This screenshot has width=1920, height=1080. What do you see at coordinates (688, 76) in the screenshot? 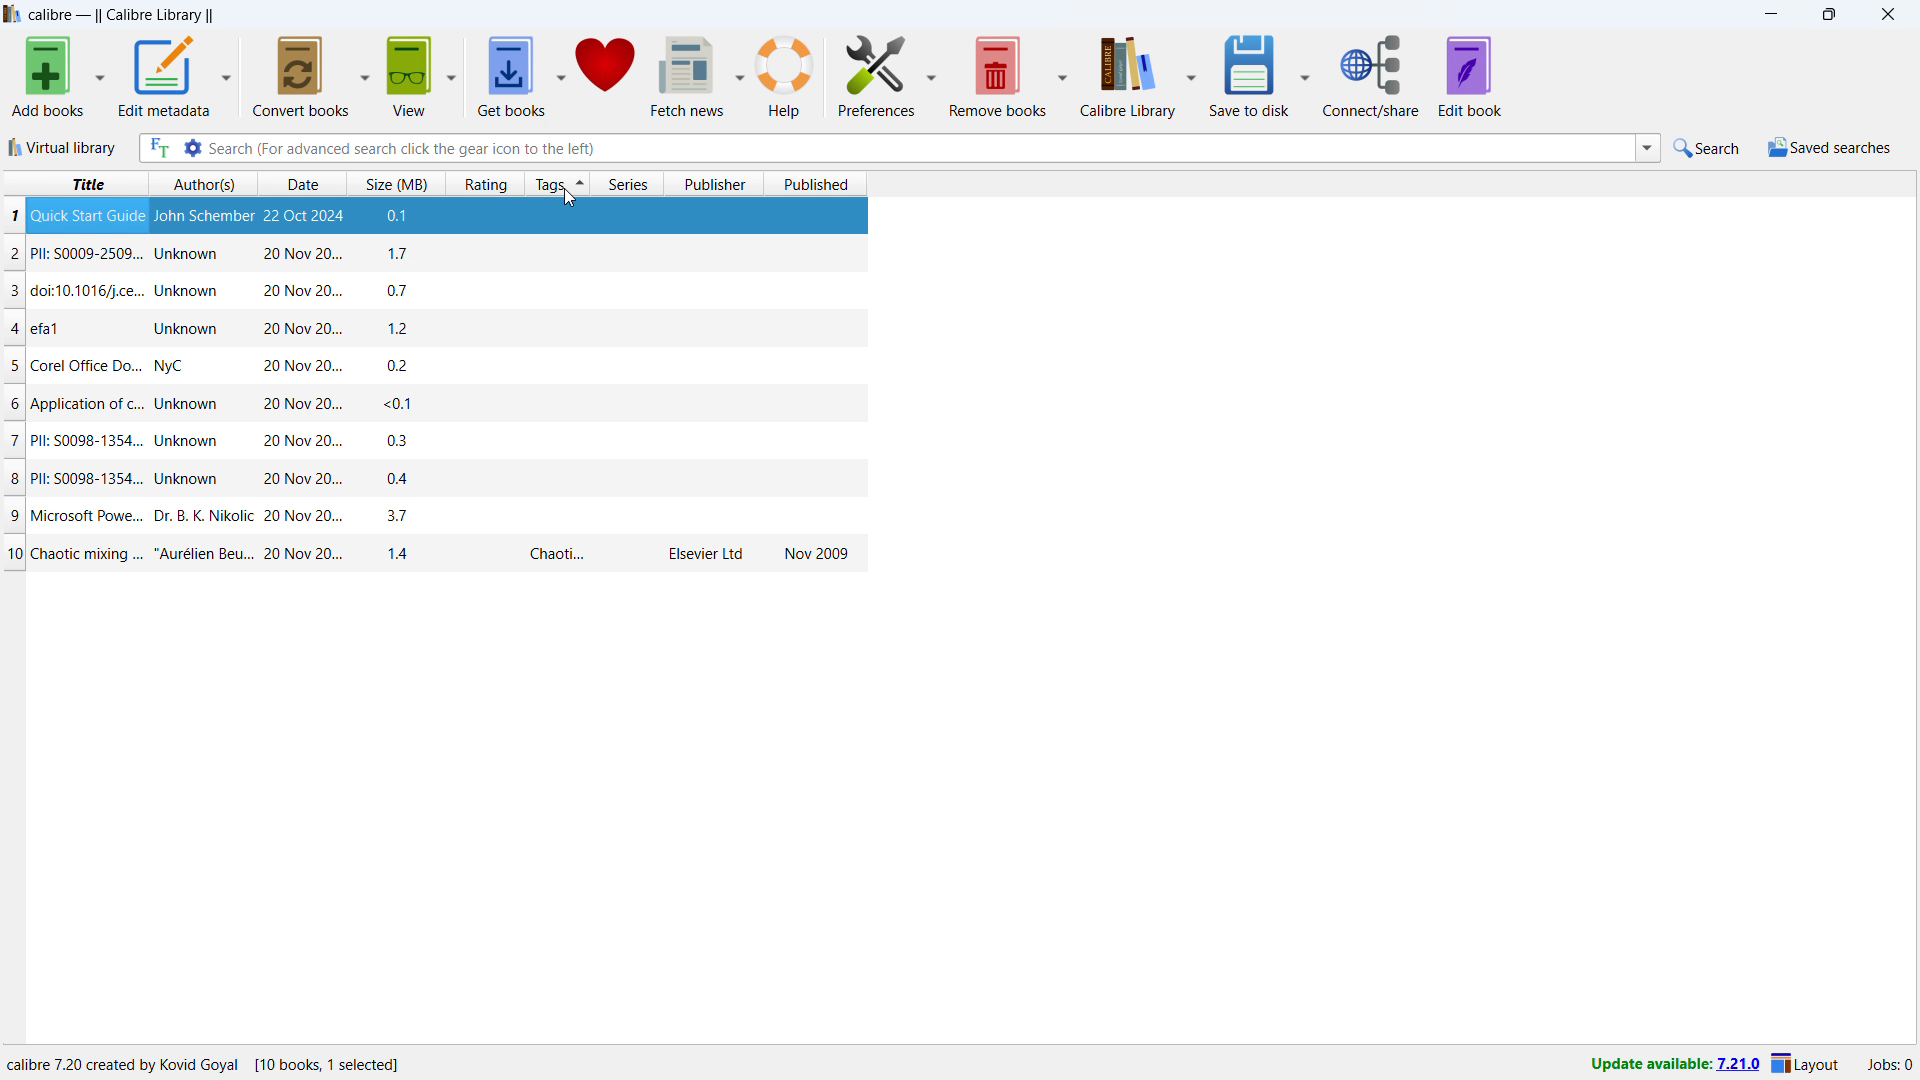
I see `fetch news` at bounding box center [688, 76].